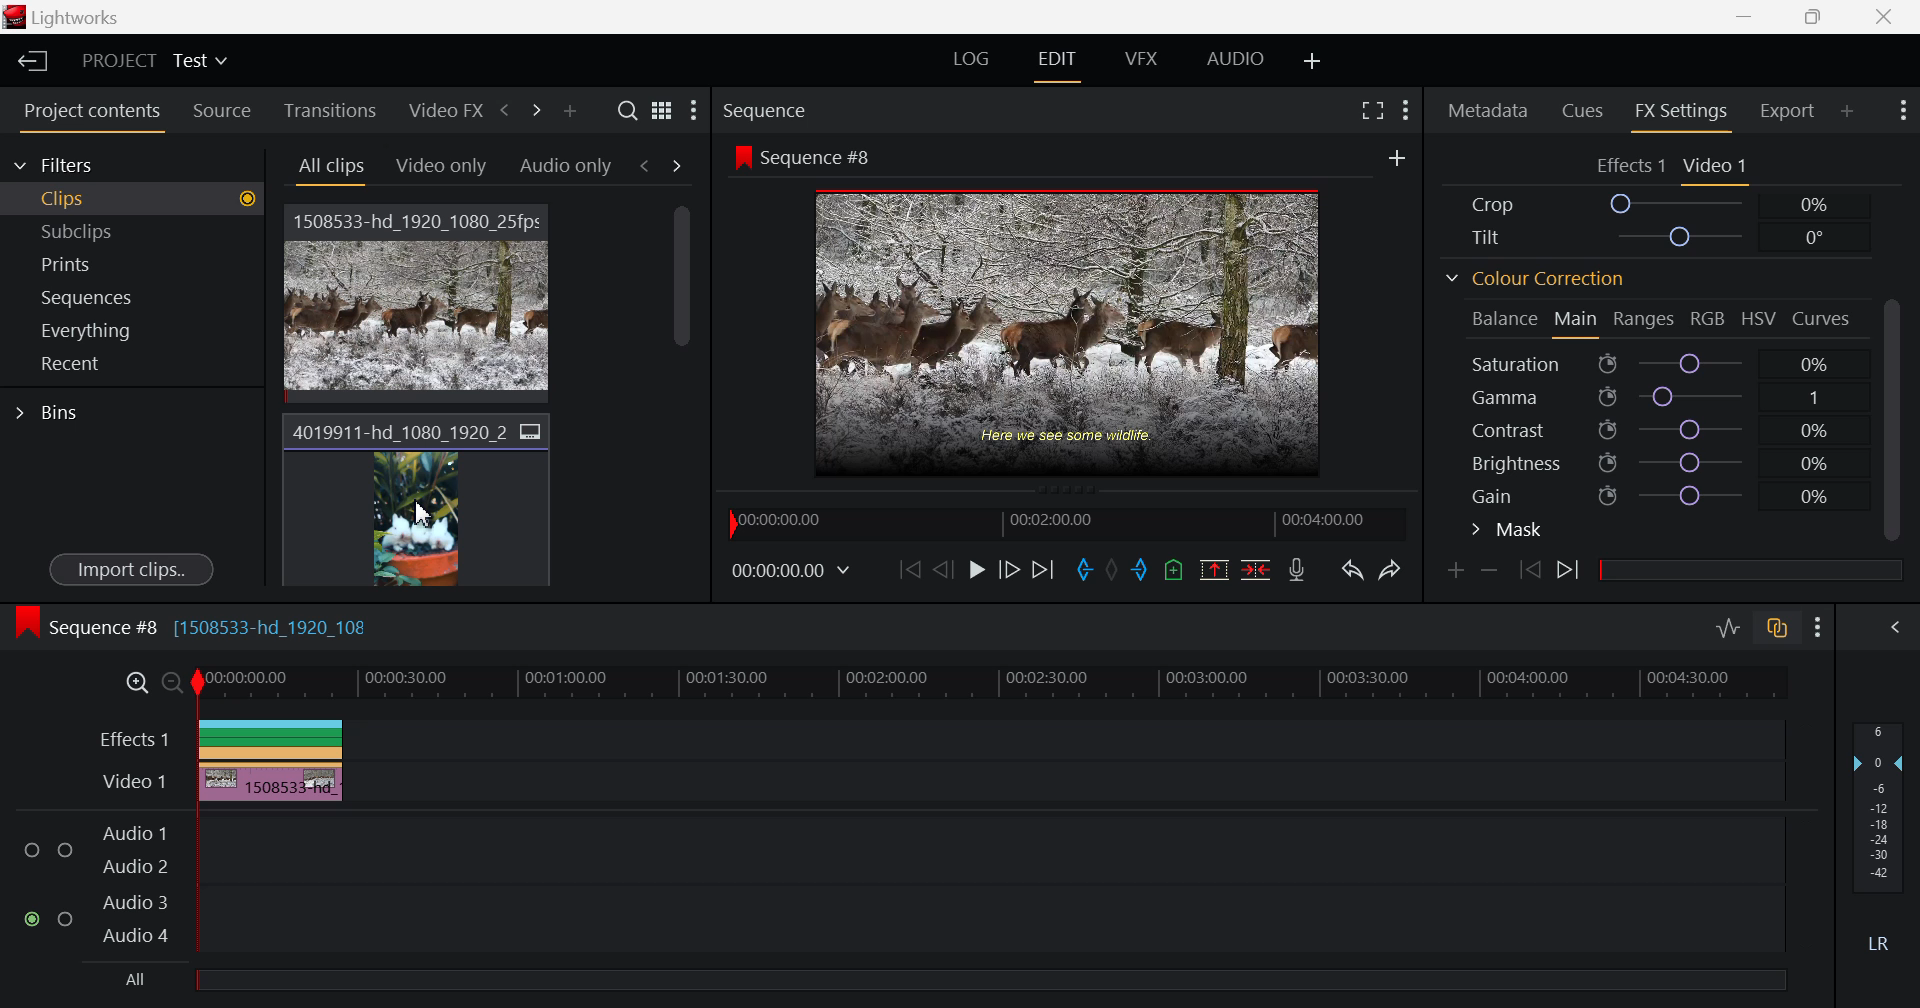 The width and height of the screenshot is (1920, 1008). What do you see at coordinates (43, 409) in the screenshot?
I see `Bins` at bounding box center [43, 409].